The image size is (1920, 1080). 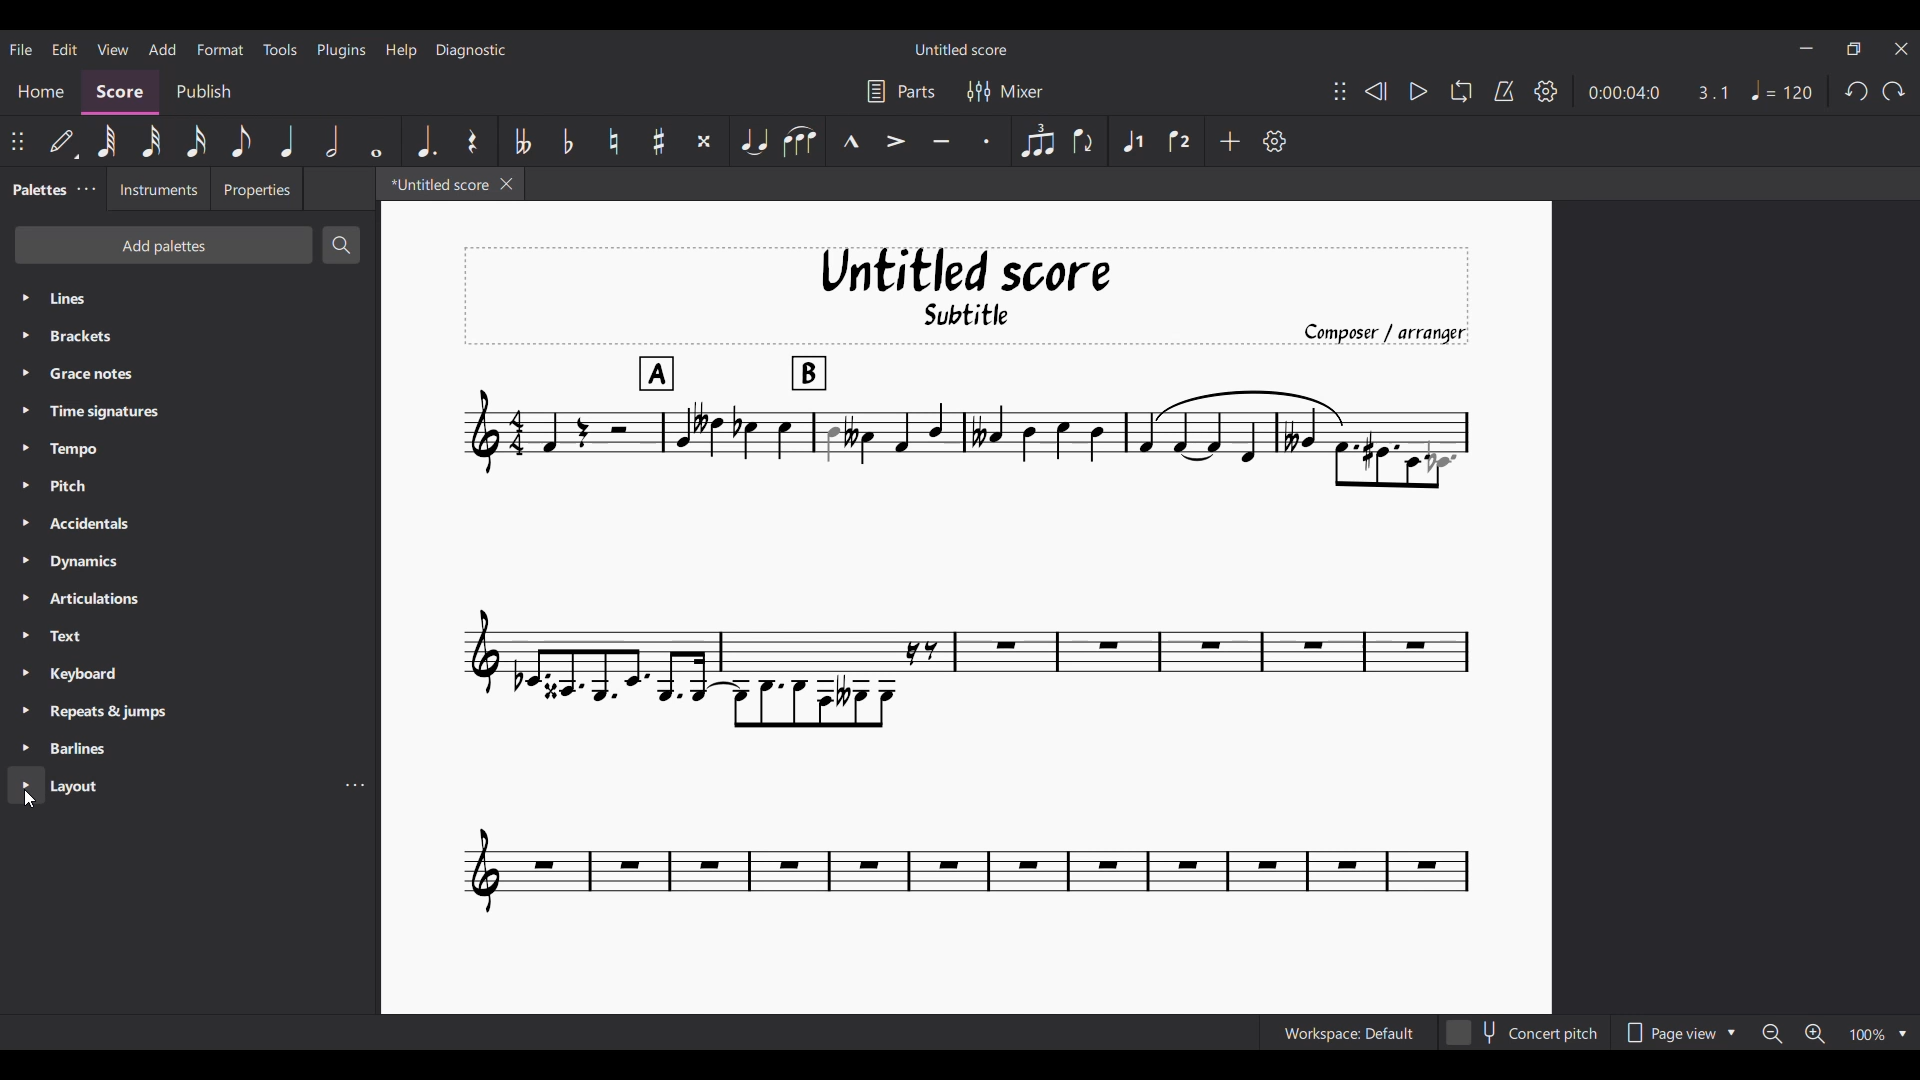 I want to click on Redo, so click(x=1893, y=91).